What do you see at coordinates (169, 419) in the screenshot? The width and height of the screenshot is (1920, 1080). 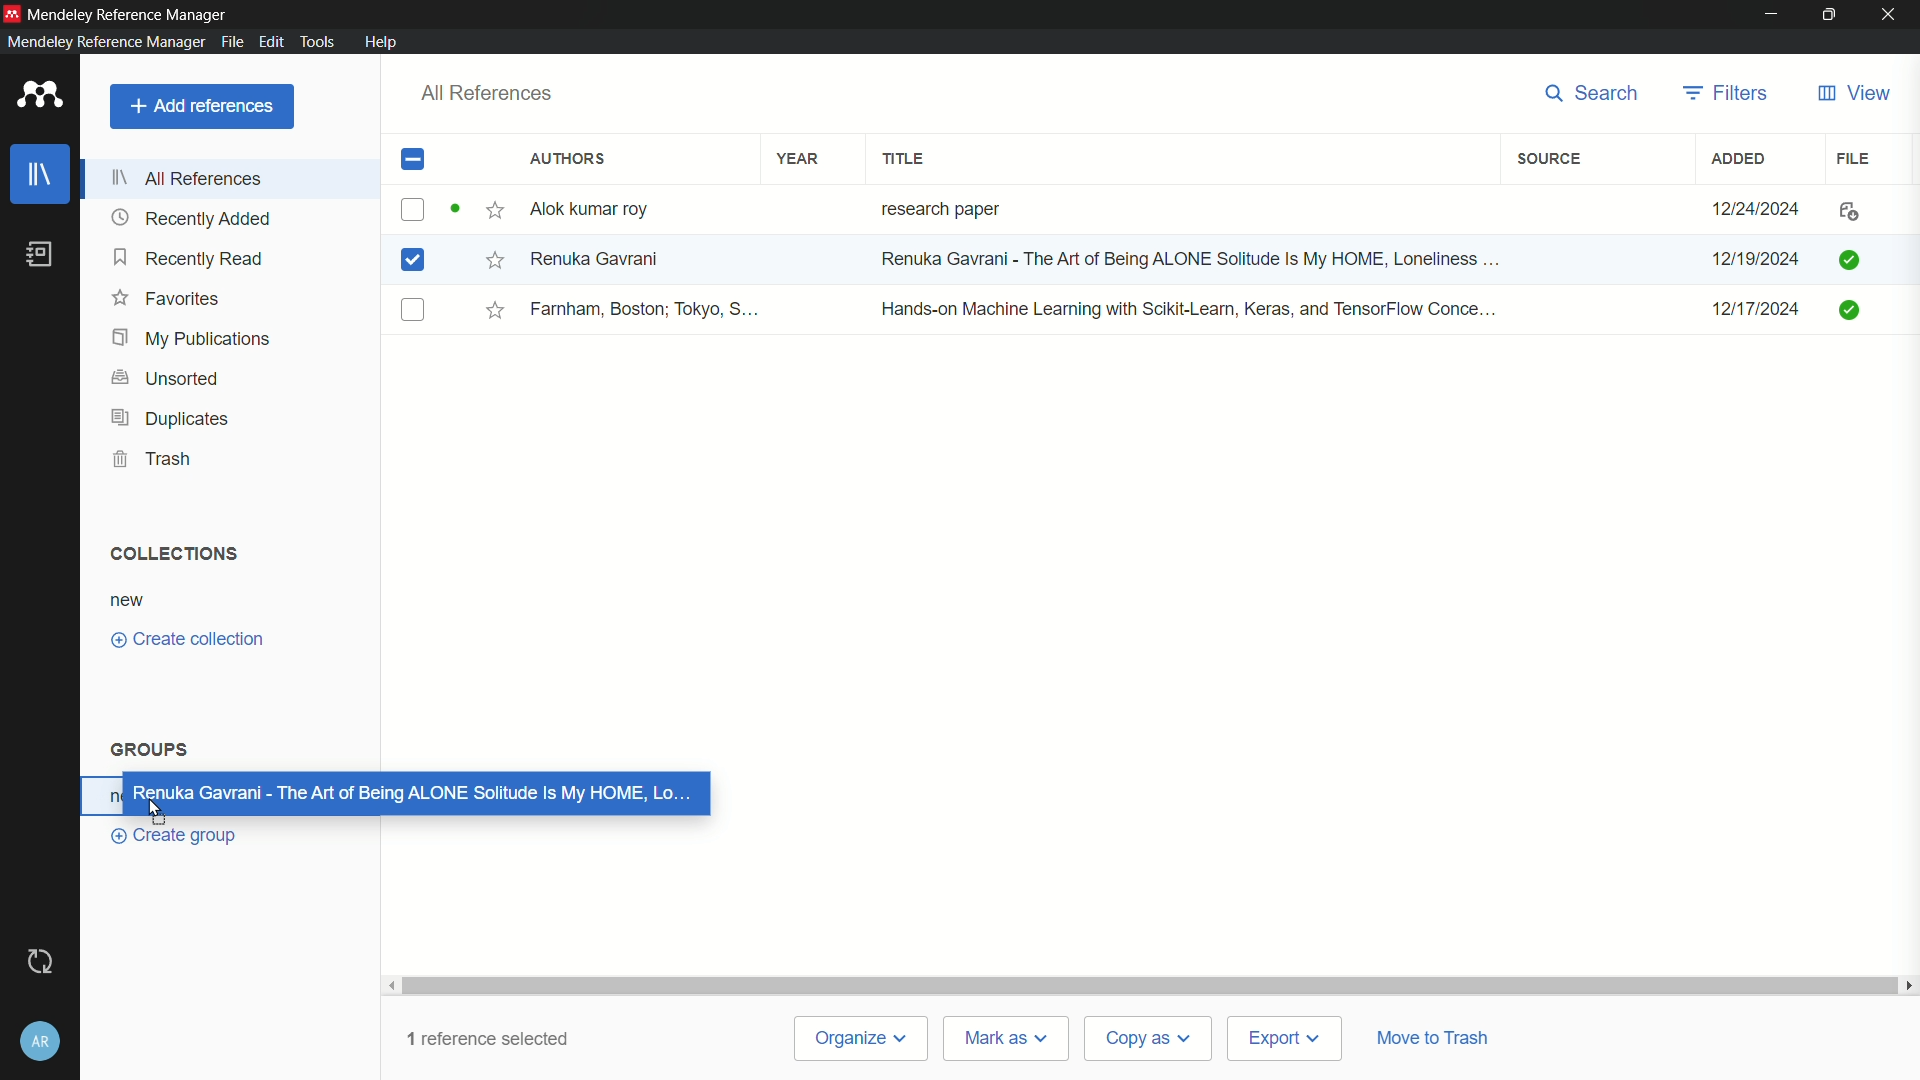 I see `duplicates` at bounding box center [169, 419].